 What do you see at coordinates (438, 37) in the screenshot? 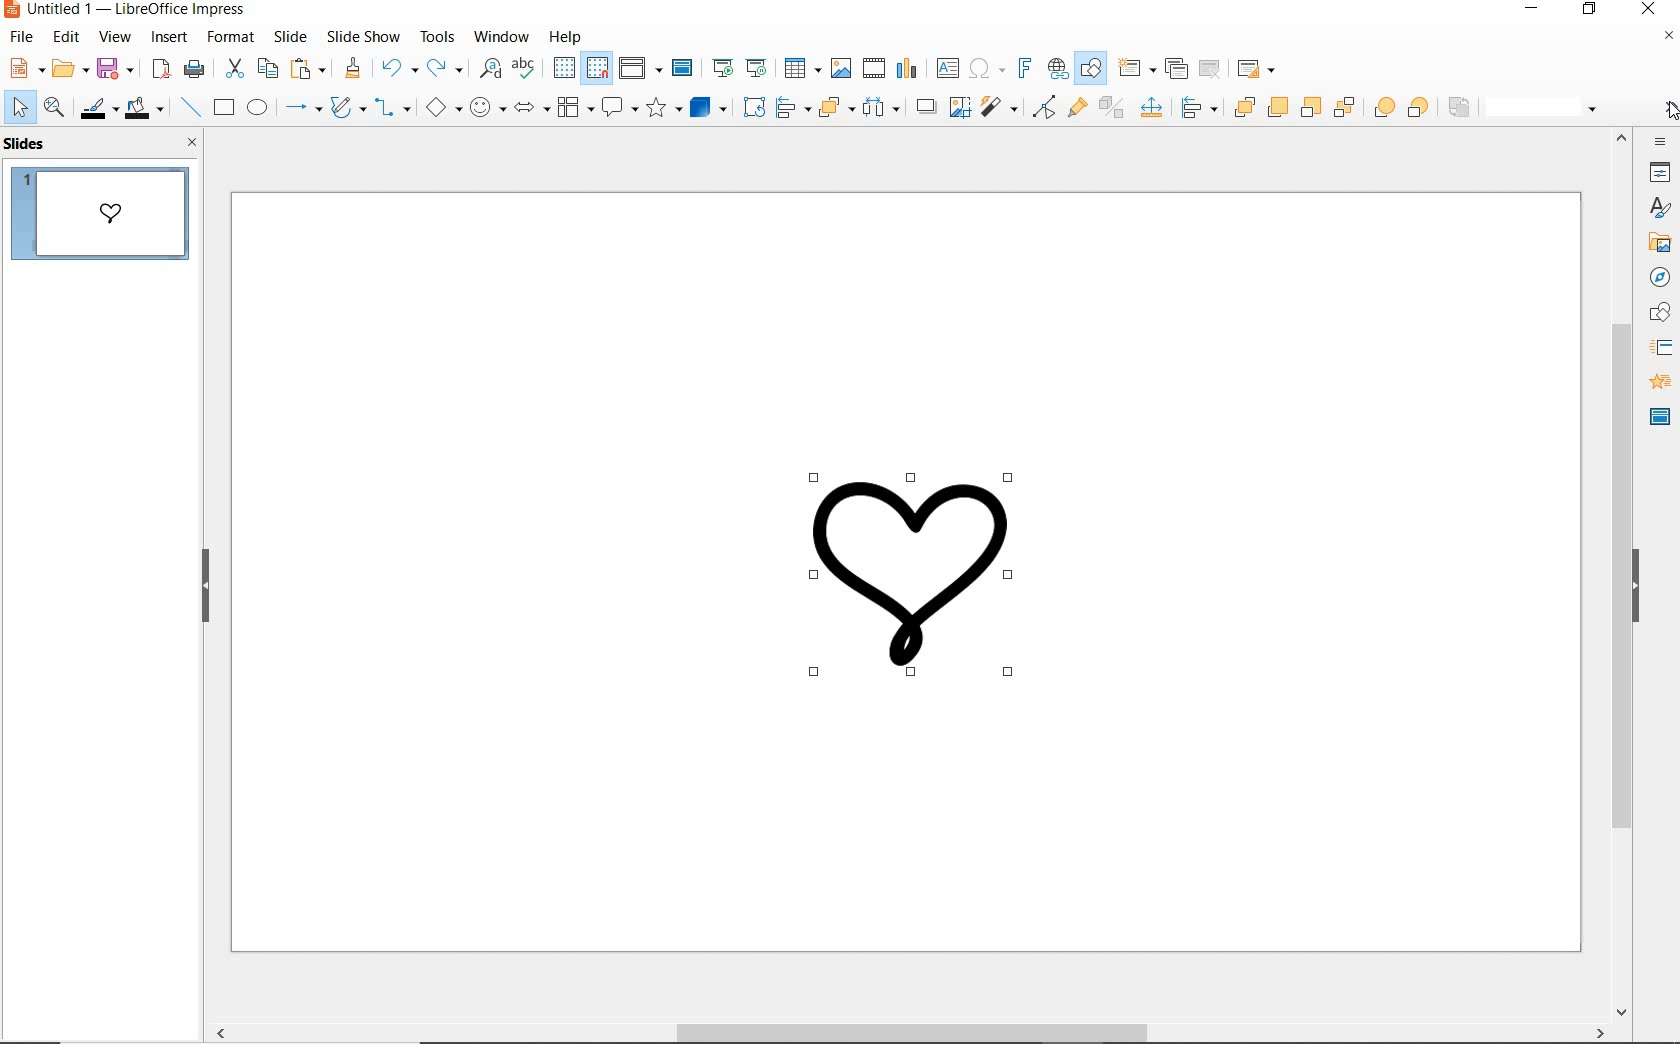
I see `tools` at bounding box center [438, 37].